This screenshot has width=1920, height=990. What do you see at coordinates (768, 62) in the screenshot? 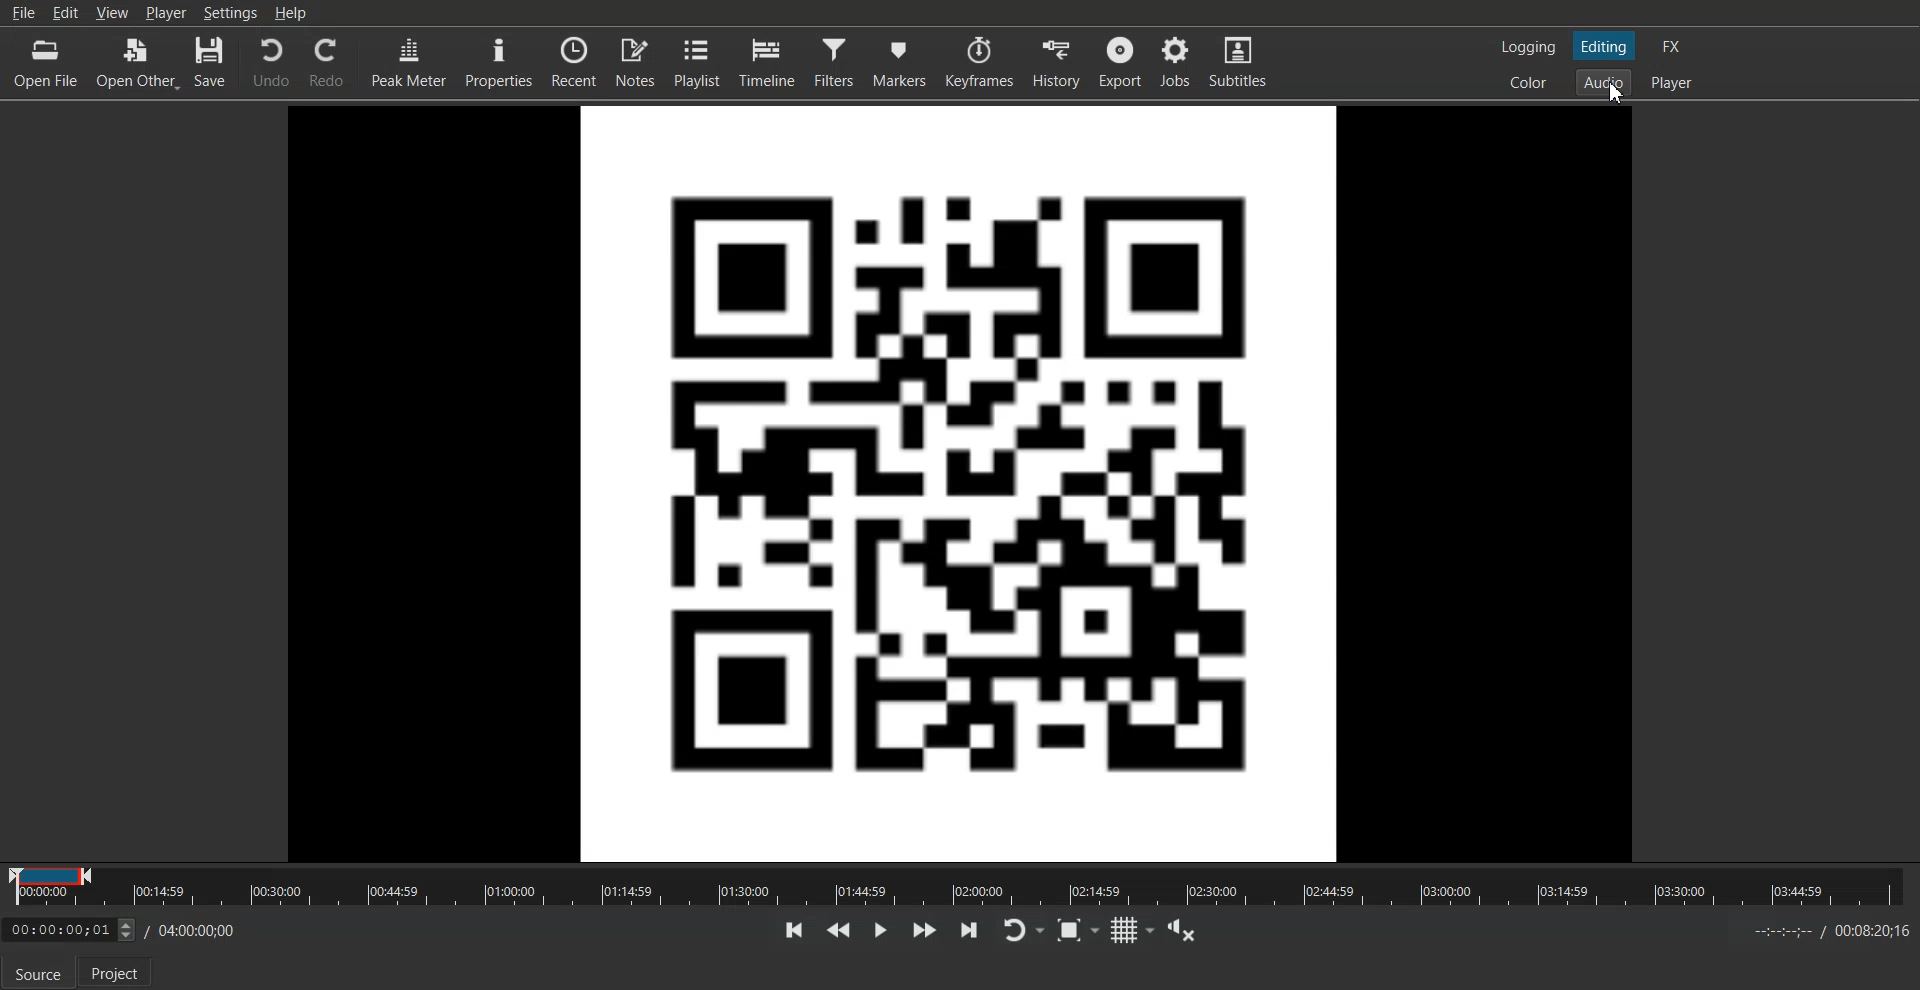
I see `Timeline` at bounding box center [768, 62].